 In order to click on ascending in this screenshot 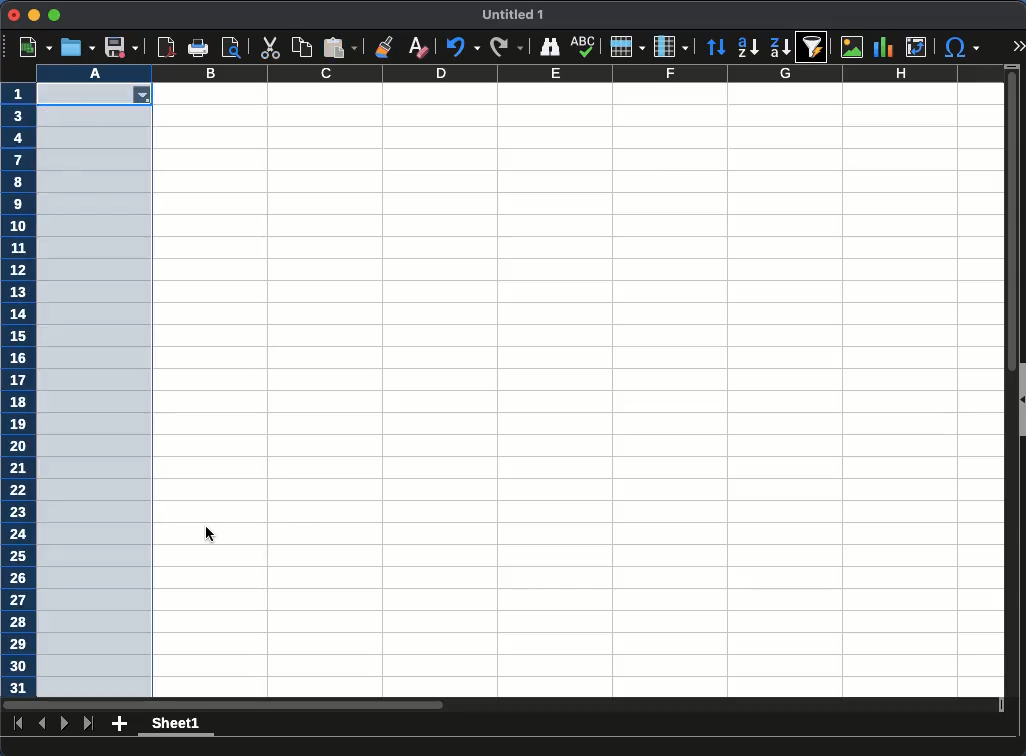, I will do `click(748, 48)`.